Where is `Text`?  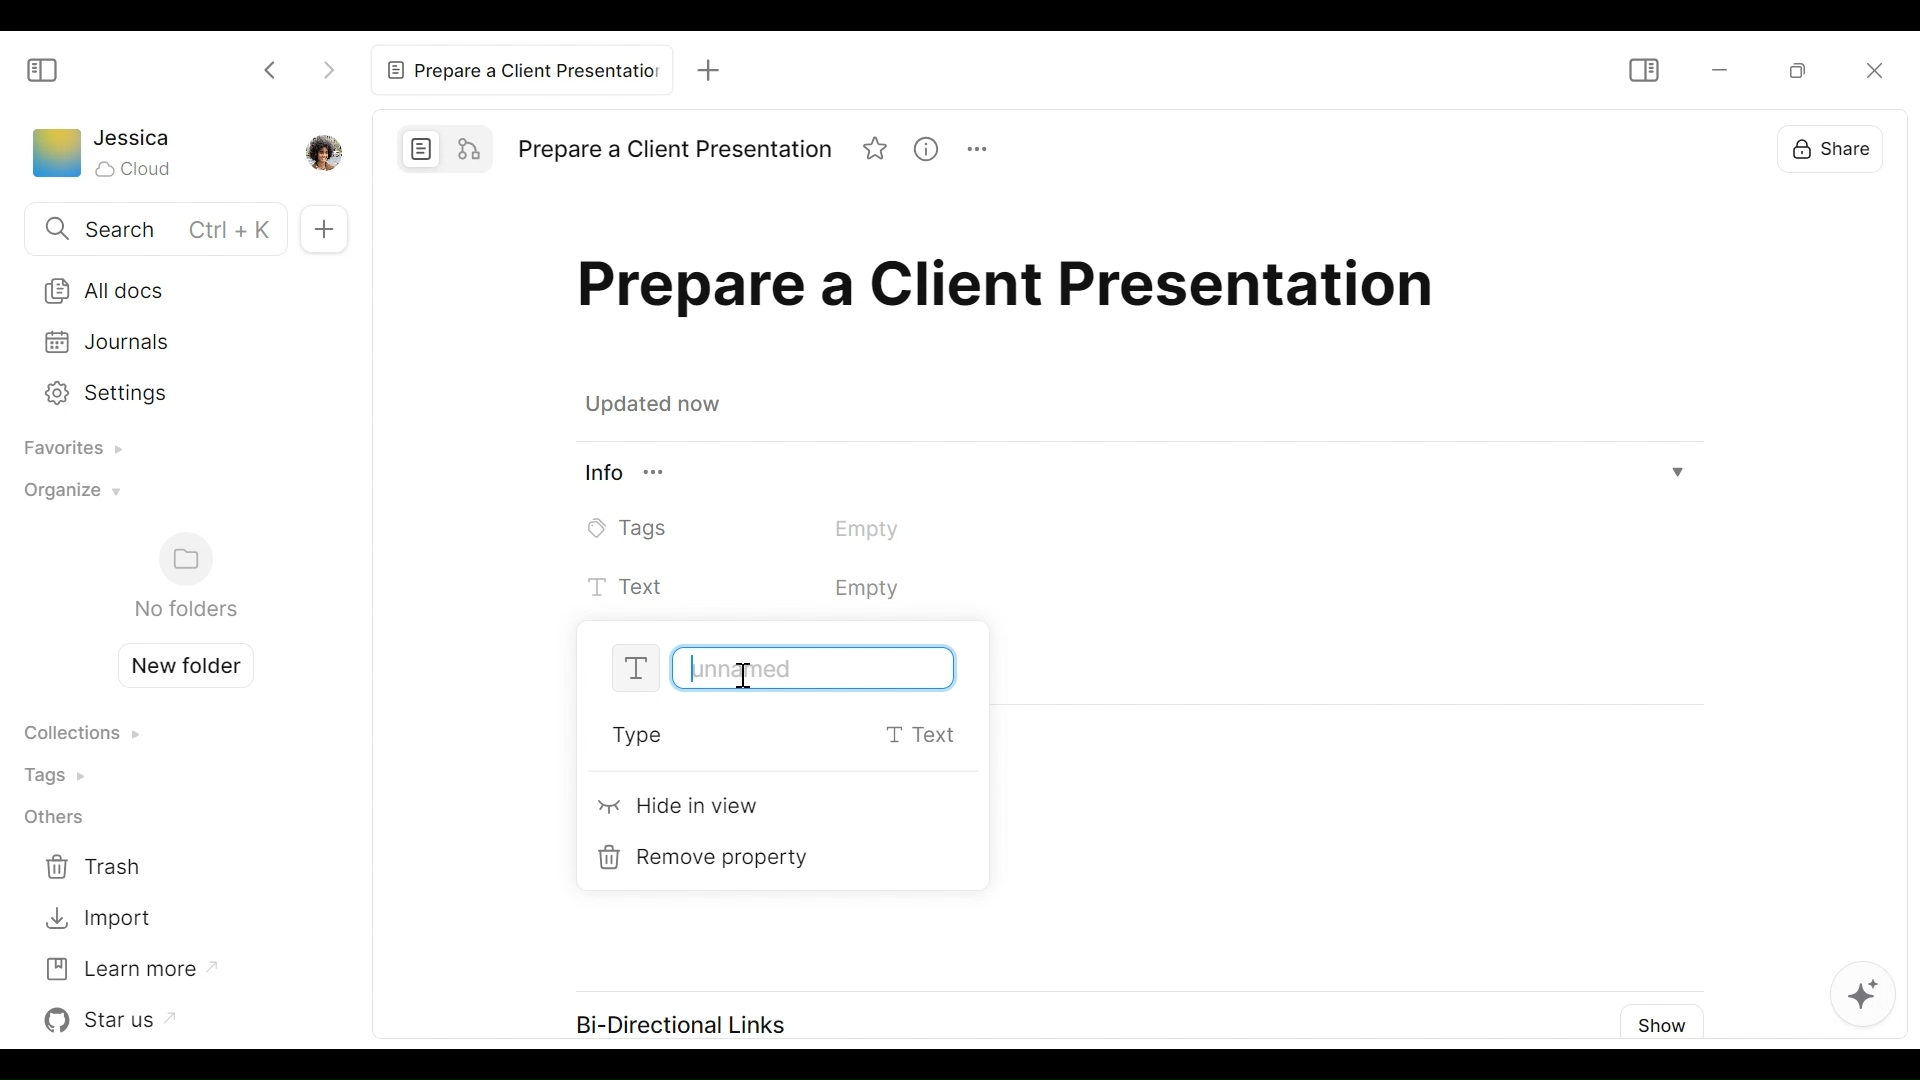
Text is located at coordinates (799, 589).